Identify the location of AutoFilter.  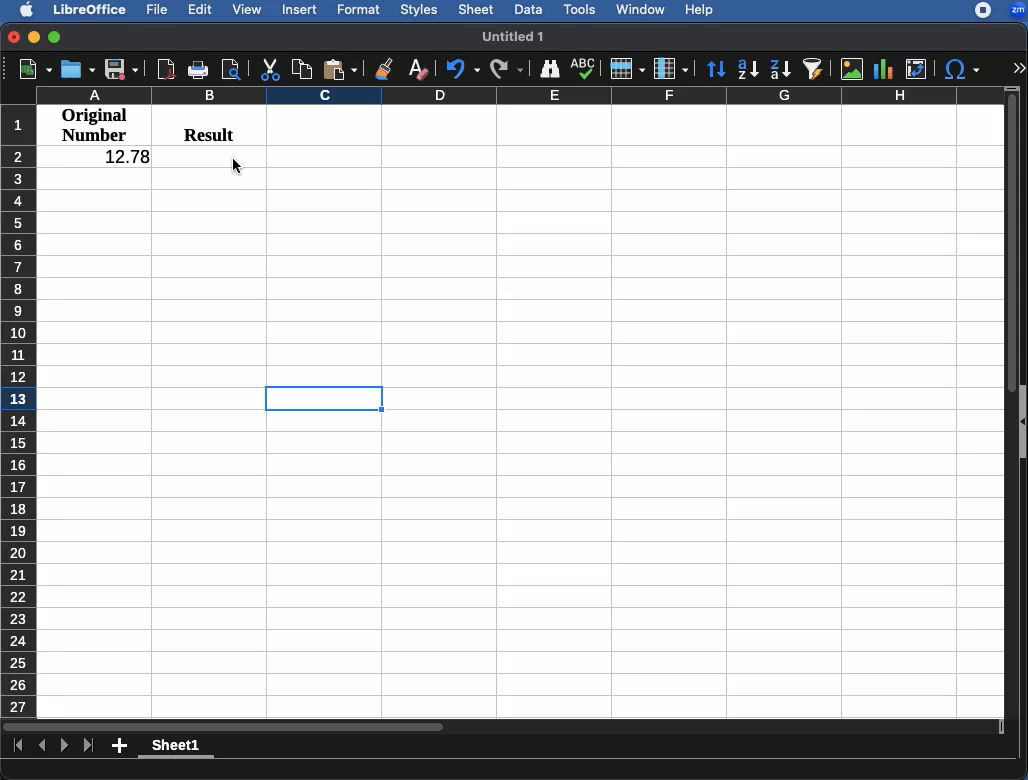
(813, 68).